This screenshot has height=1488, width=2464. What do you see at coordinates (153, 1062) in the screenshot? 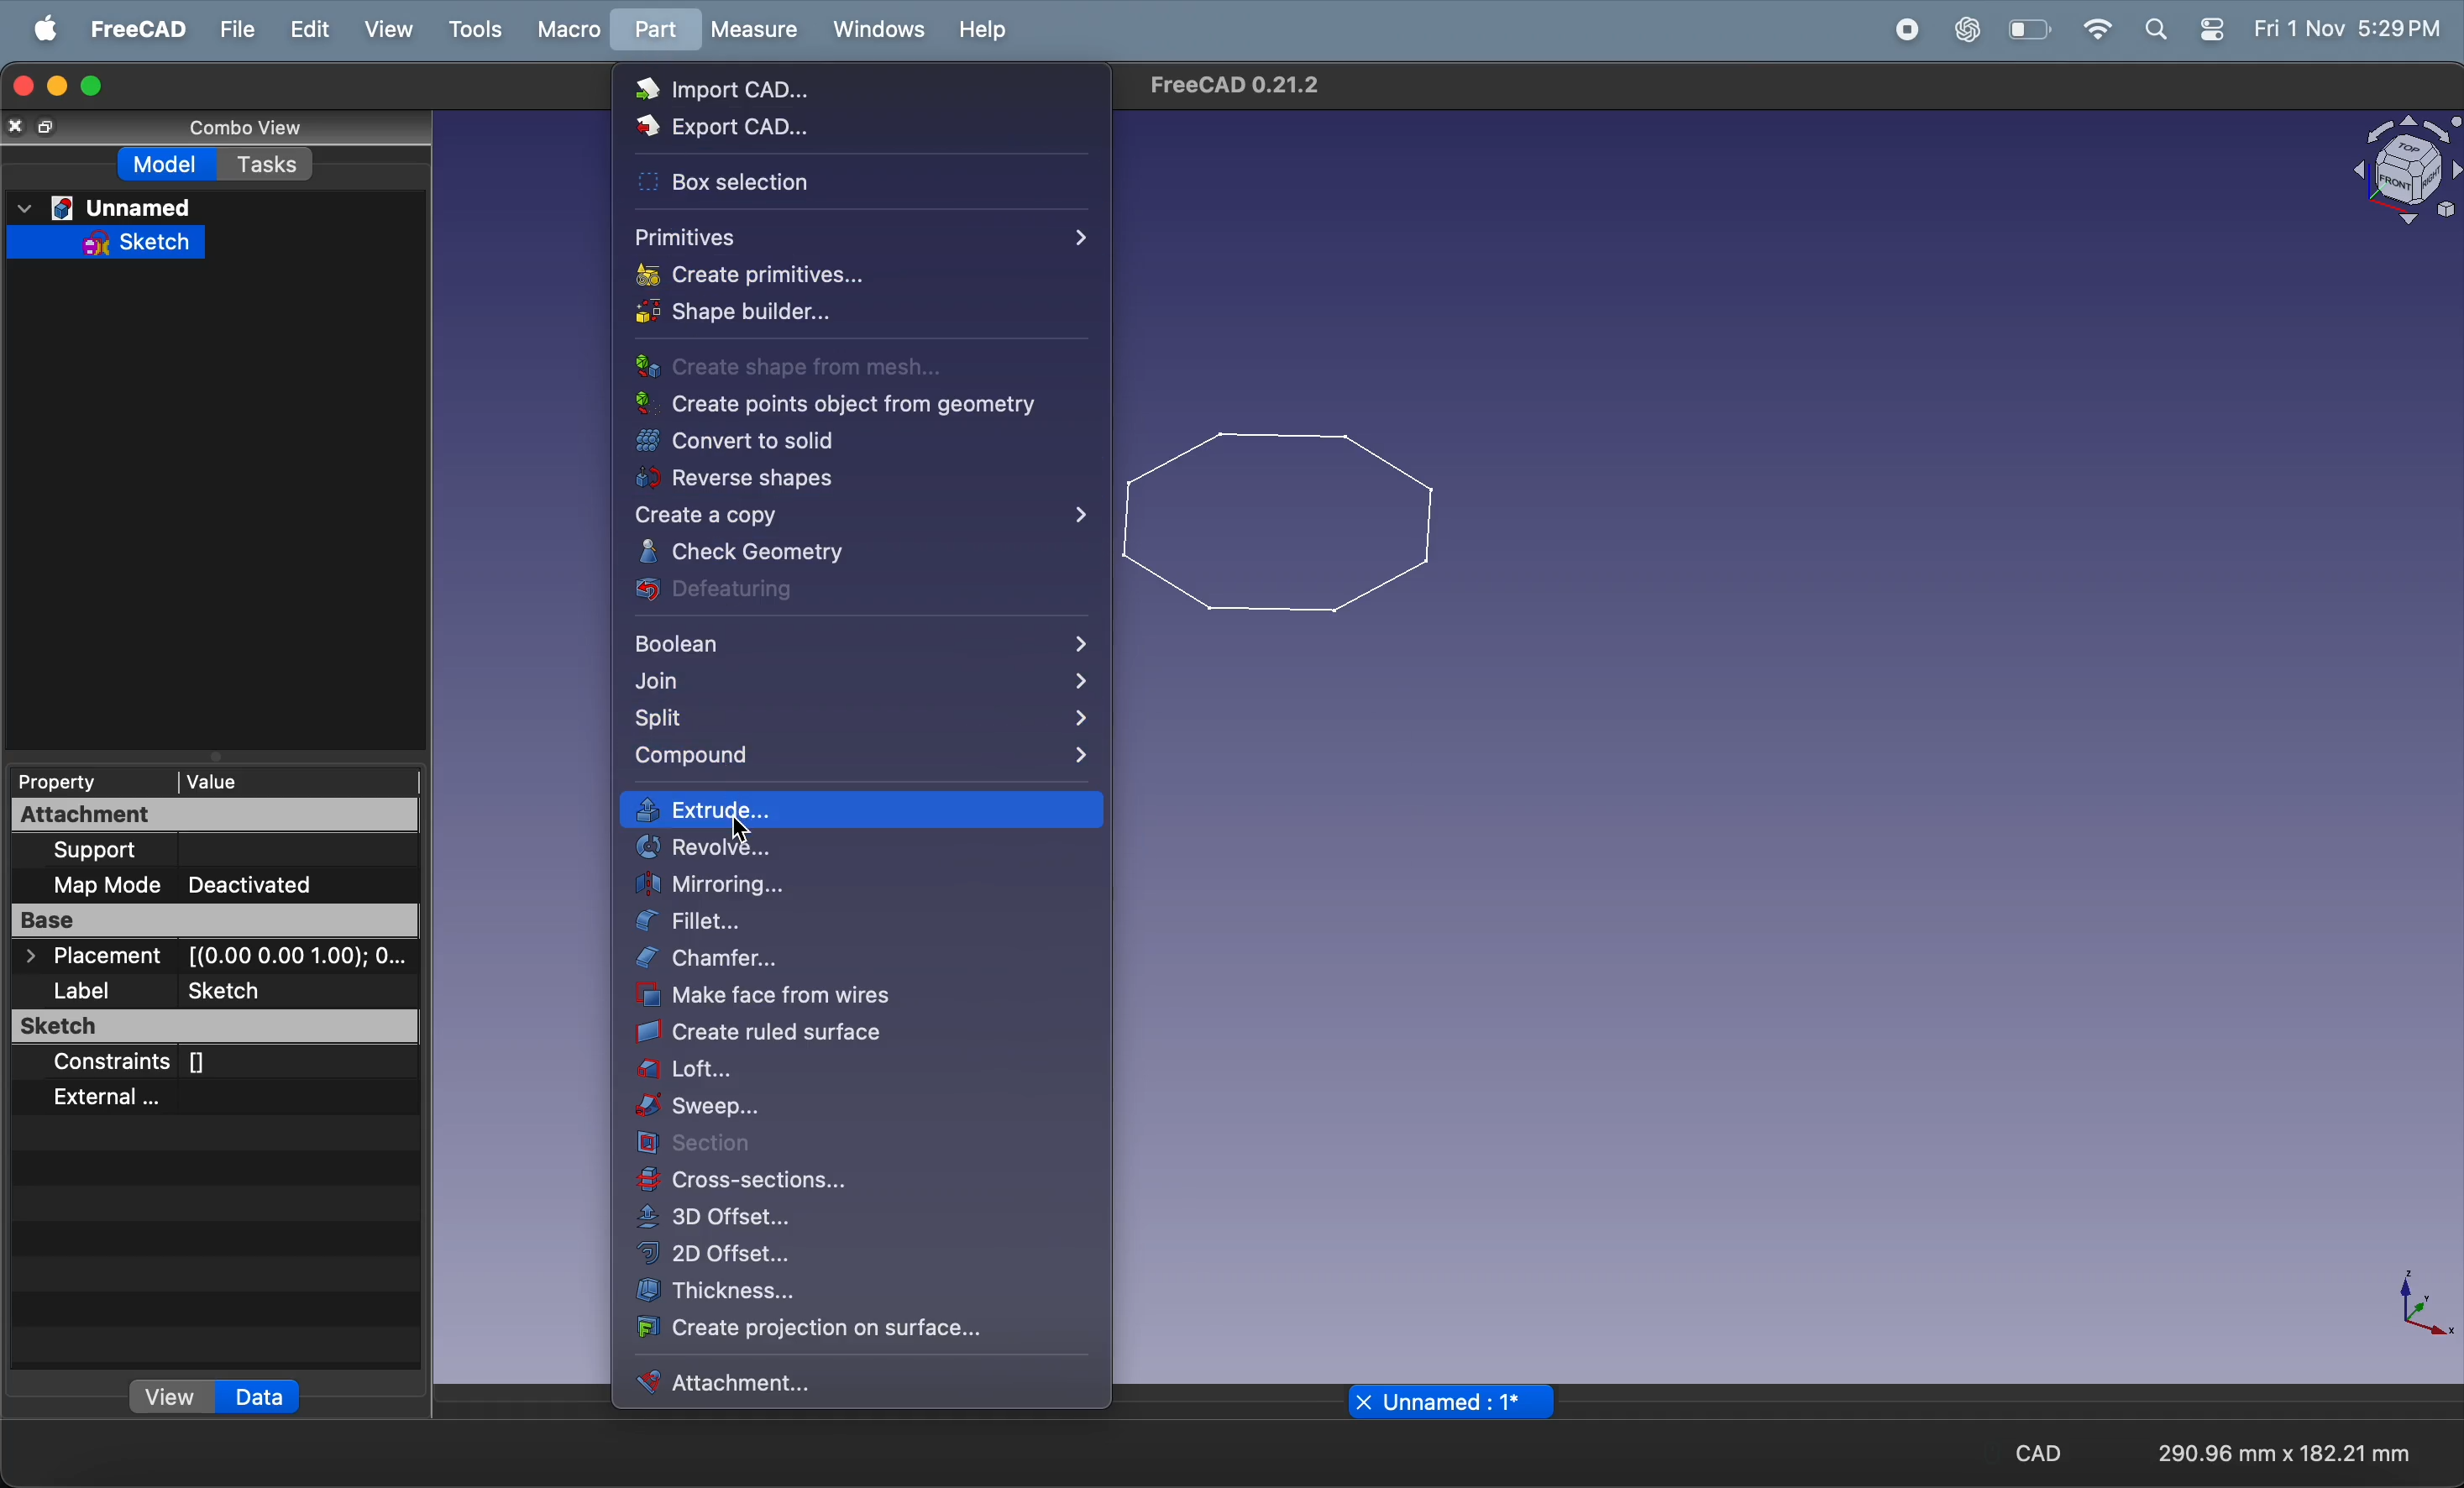
I see `constraints` at bounding box center [153, 1062].